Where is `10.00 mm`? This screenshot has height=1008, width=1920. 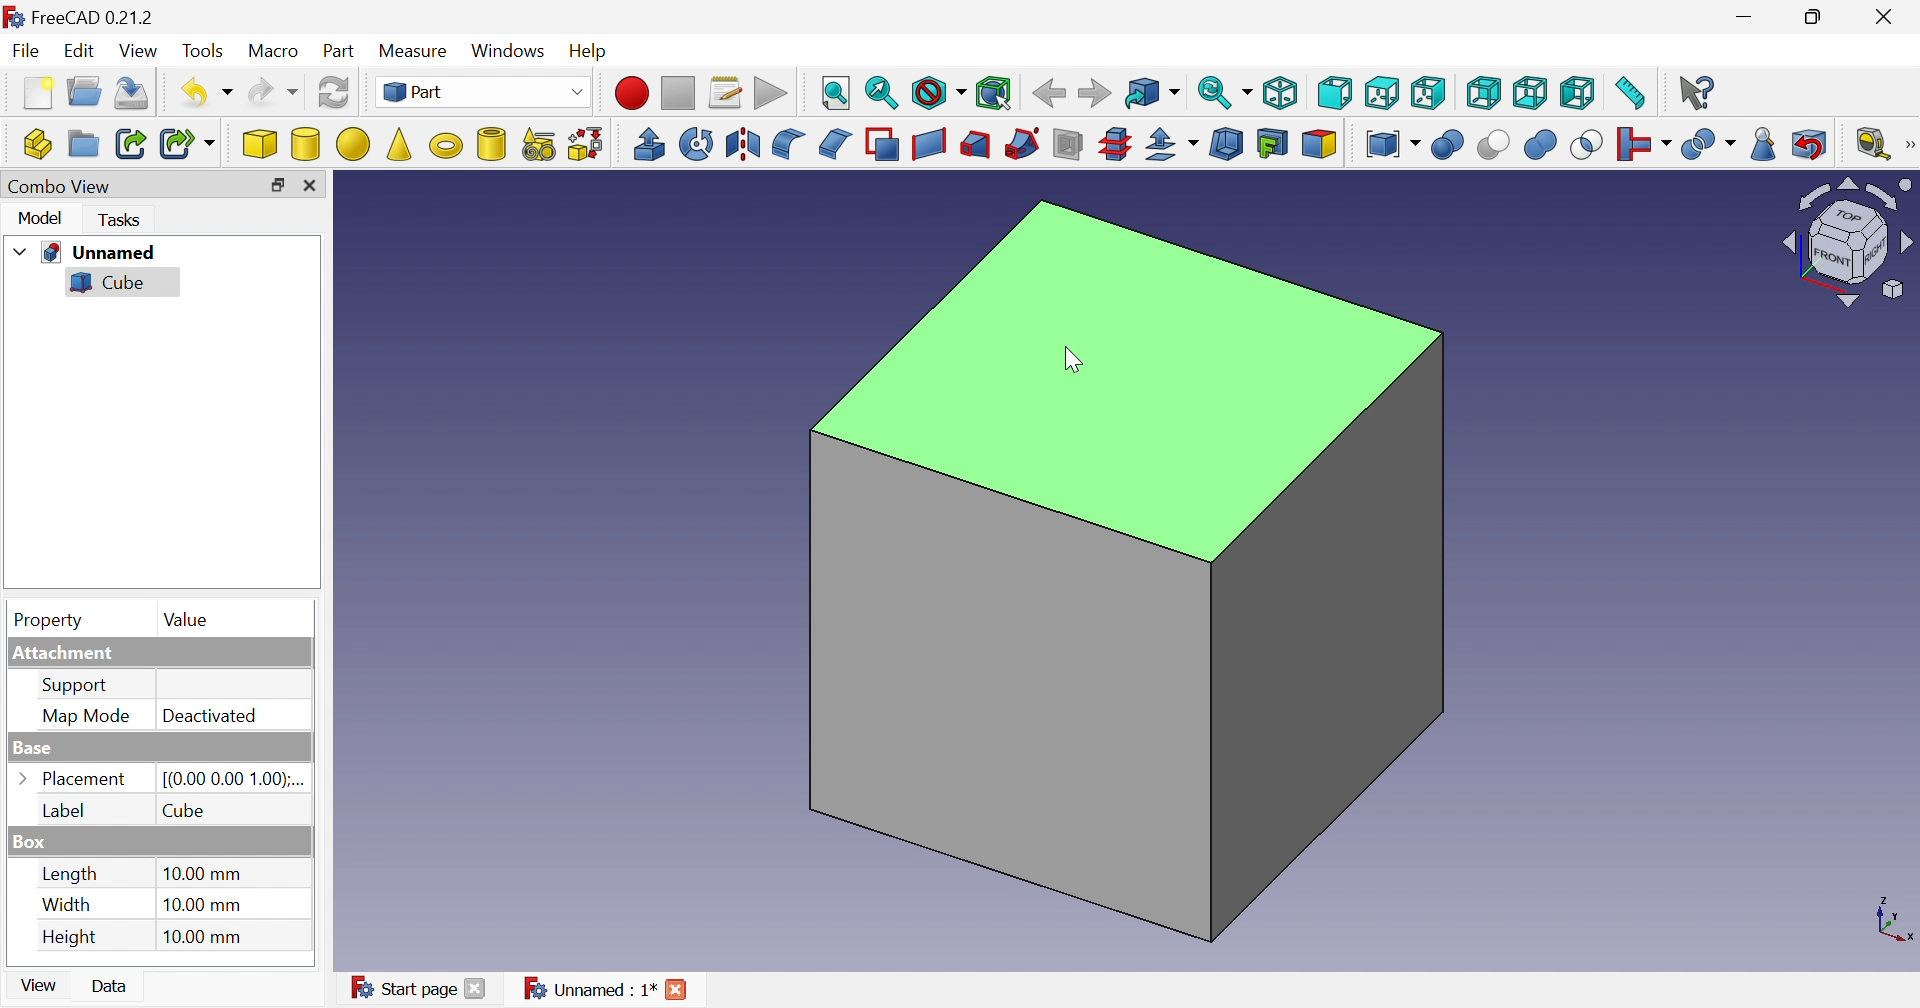 10.00 mm is located at coordinates (209, 876).